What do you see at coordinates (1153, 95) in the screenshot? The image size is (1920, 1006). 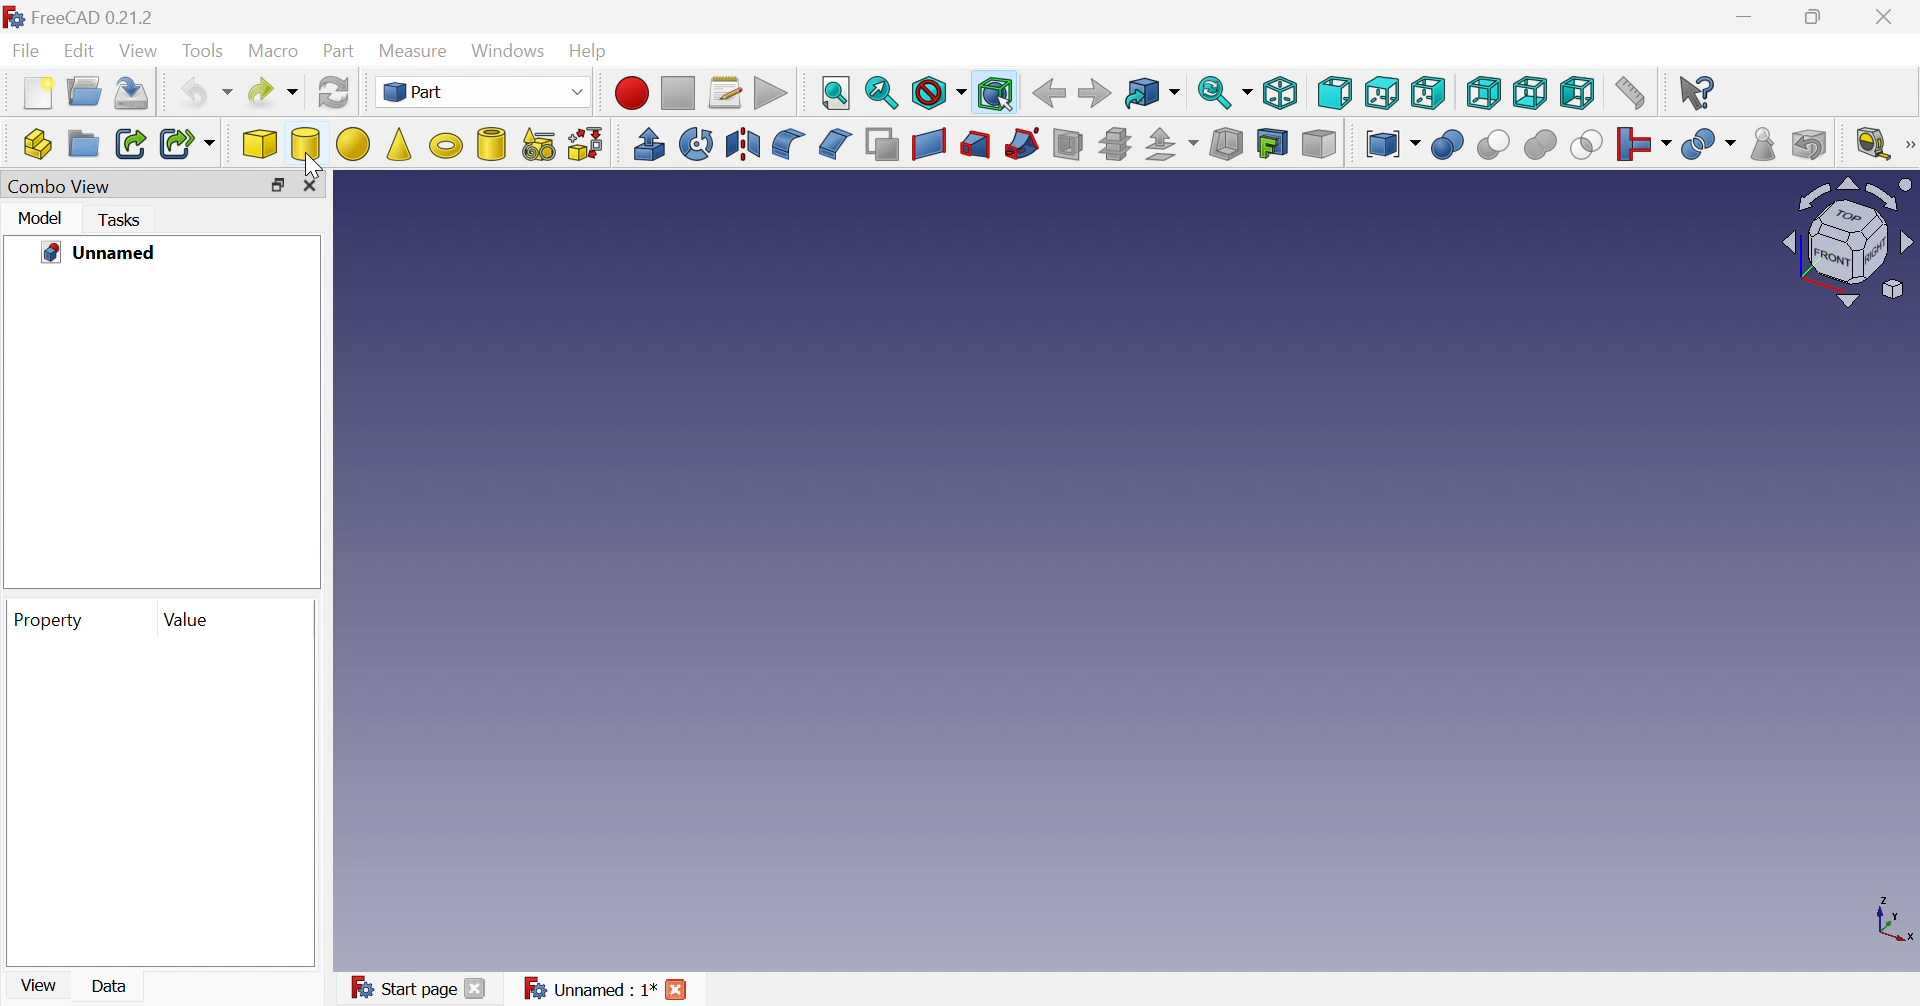 I see `Go to linked object` at bounding box center [1153, 95].